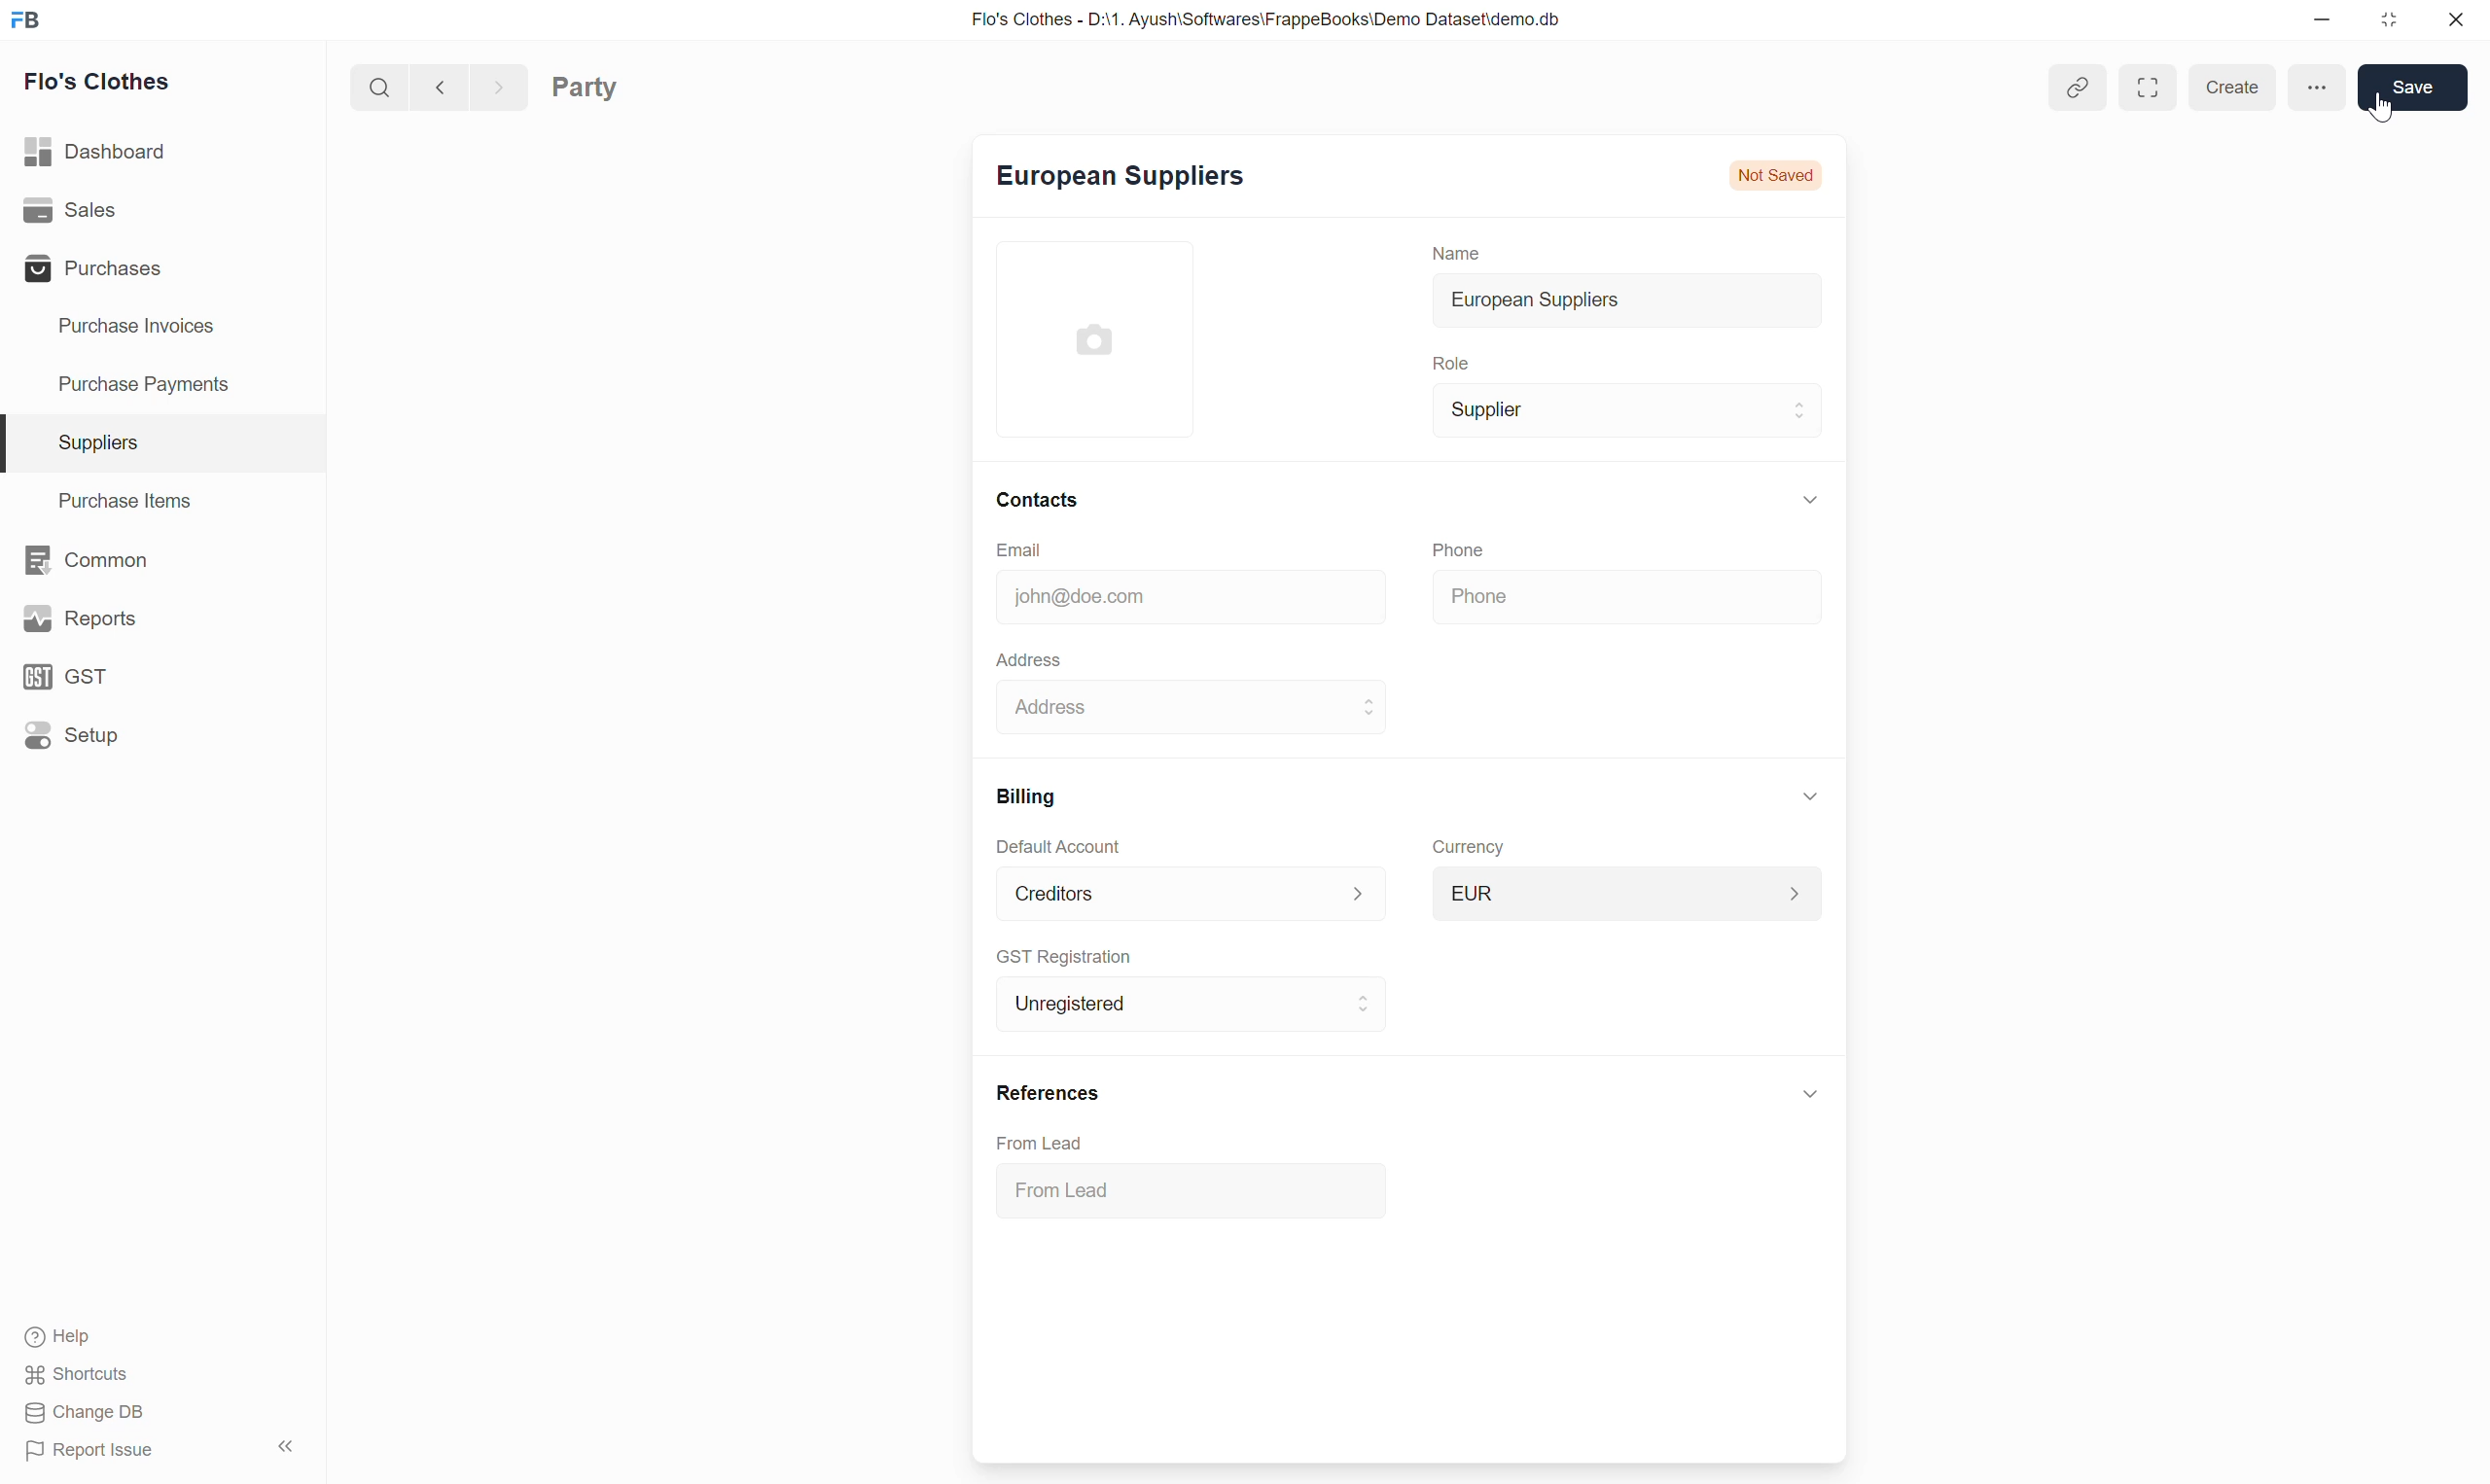  Describe the element at coordinates (88, 270) in the screenshot. I see `purchases` at that location.